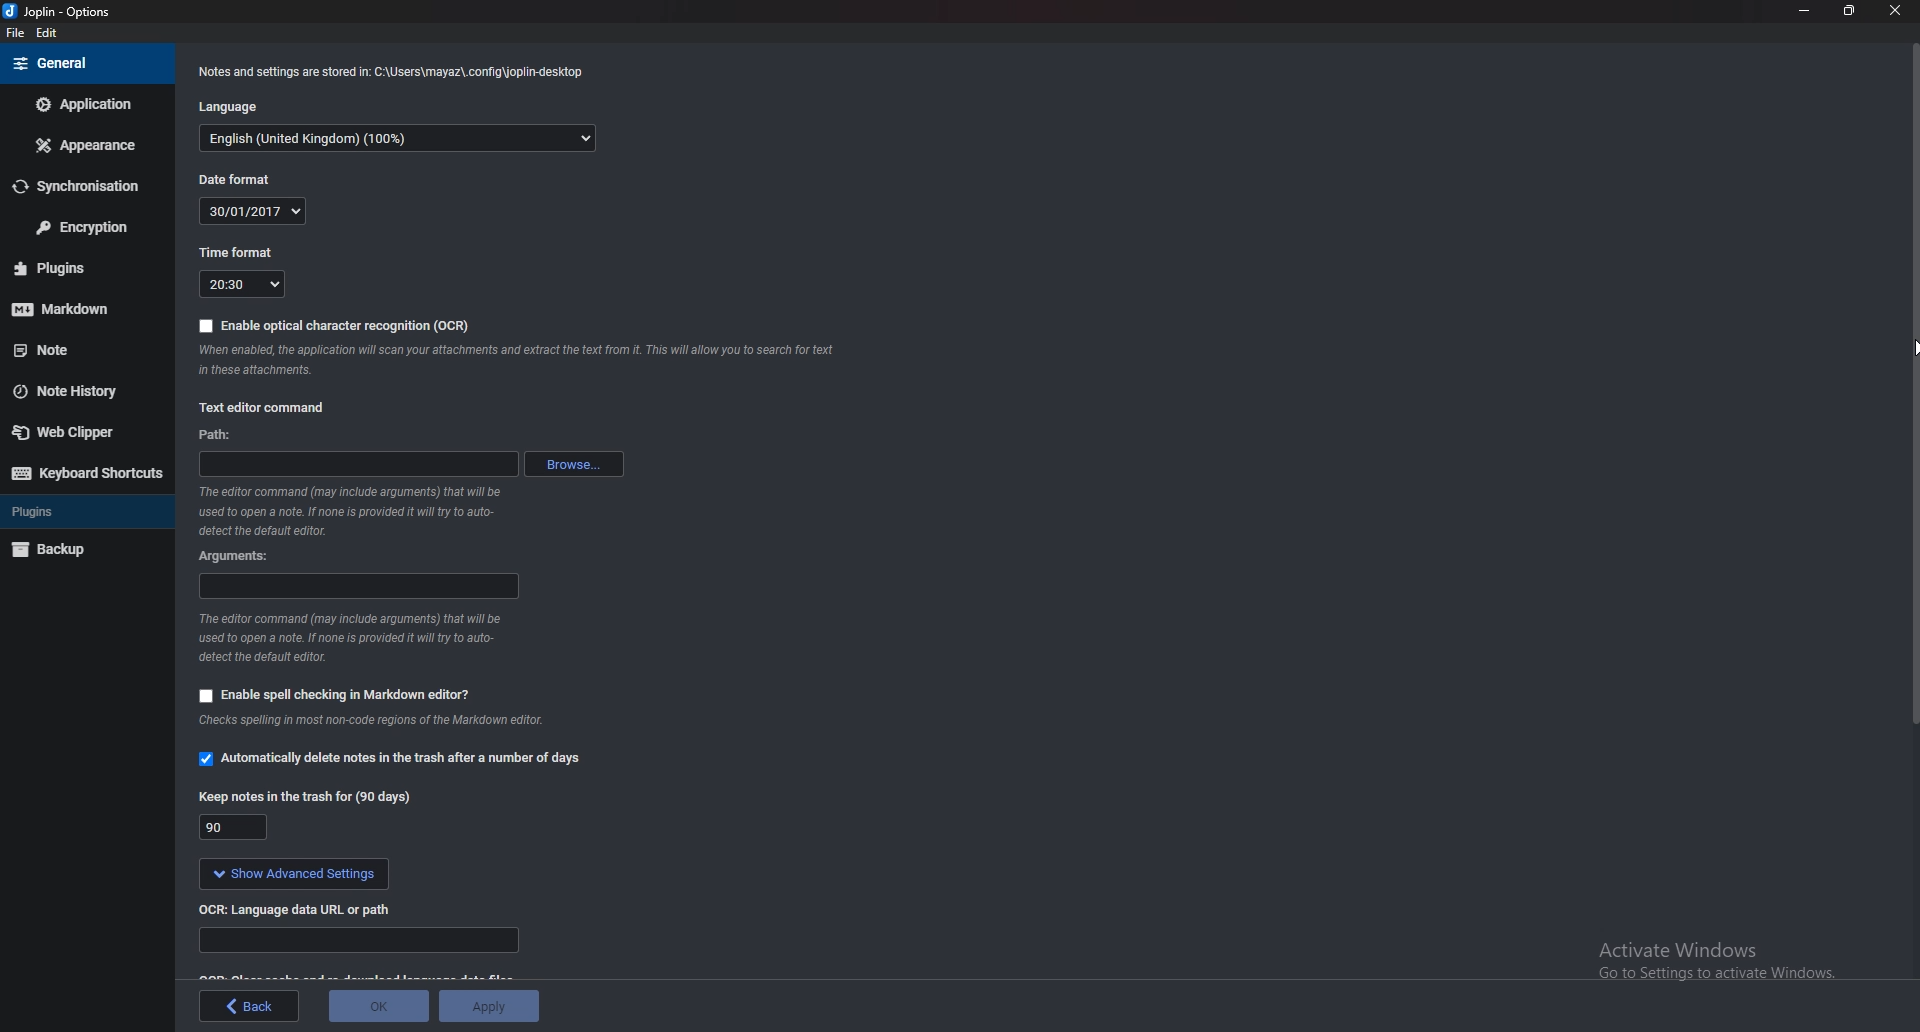 The image size is (1920, 1032). Describe the element at coordinates (64, 13) in the screenshot. I see `joplin - options` at that location.